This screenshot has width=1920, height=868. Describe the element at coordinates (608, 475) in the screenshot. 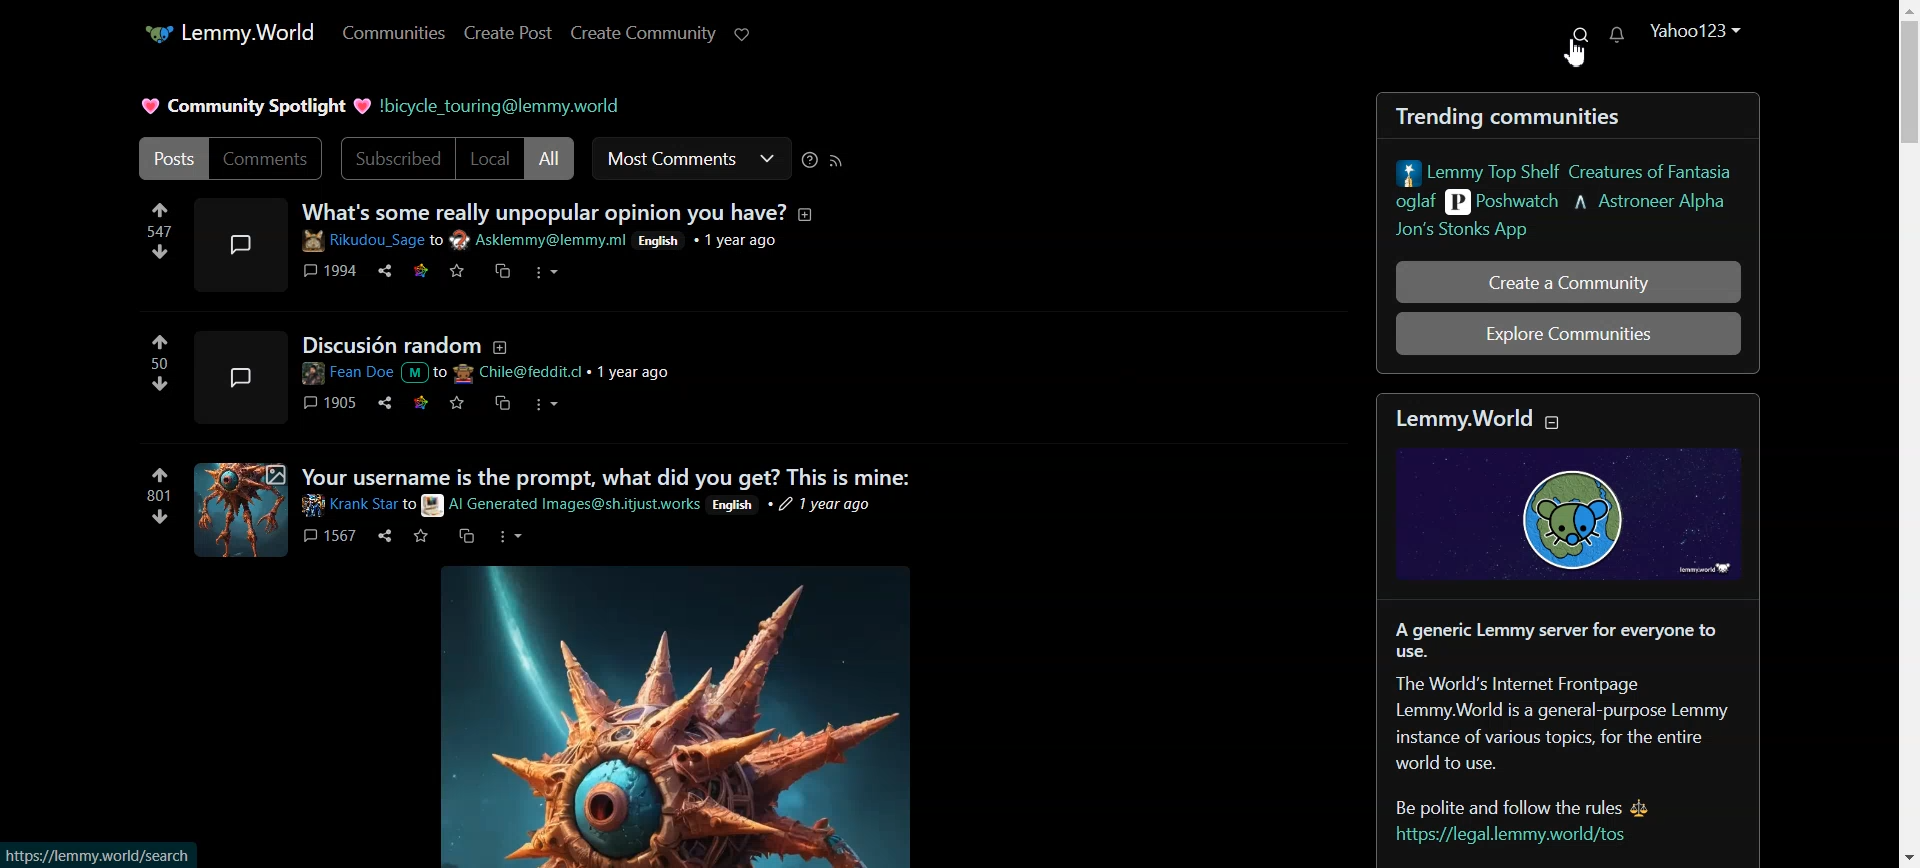

I see `Your username is the prompt, what did you get? This is mine:` at that location.